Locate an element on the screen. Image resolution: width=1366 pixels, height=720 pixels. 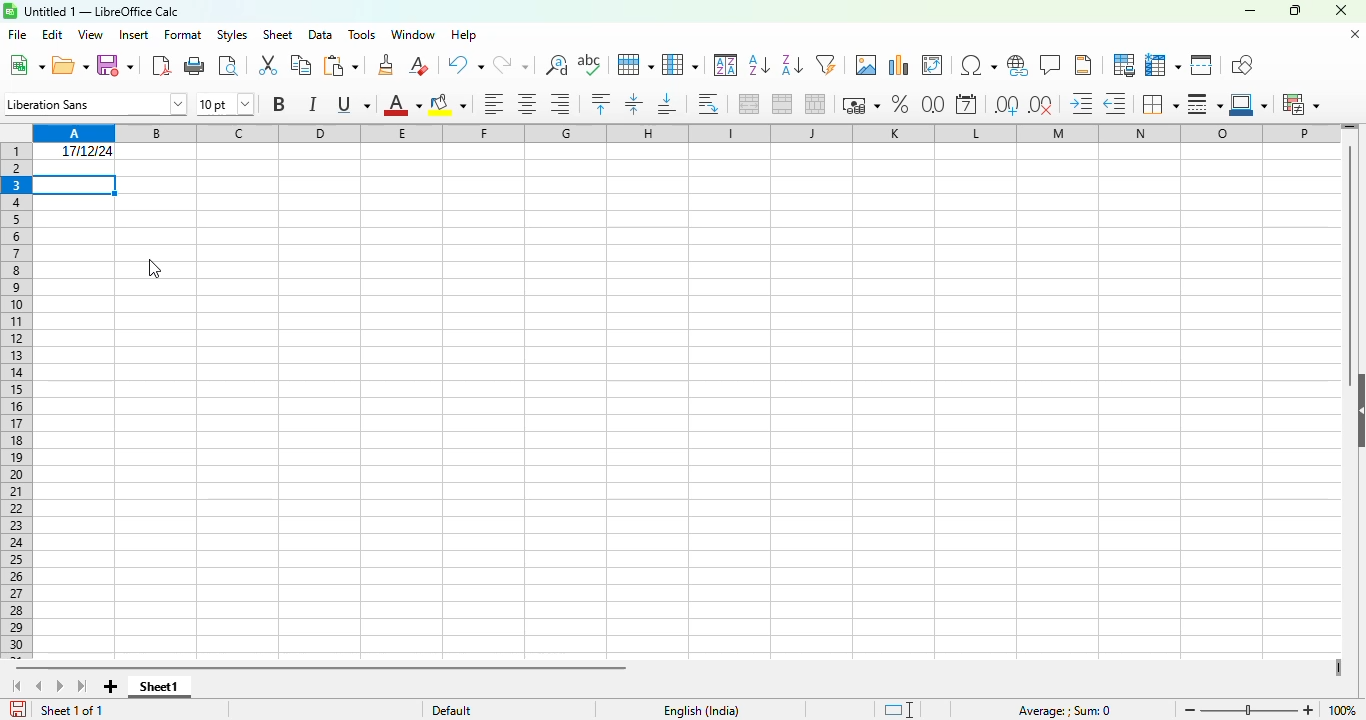
close document is located at coordinates (1355, 34).